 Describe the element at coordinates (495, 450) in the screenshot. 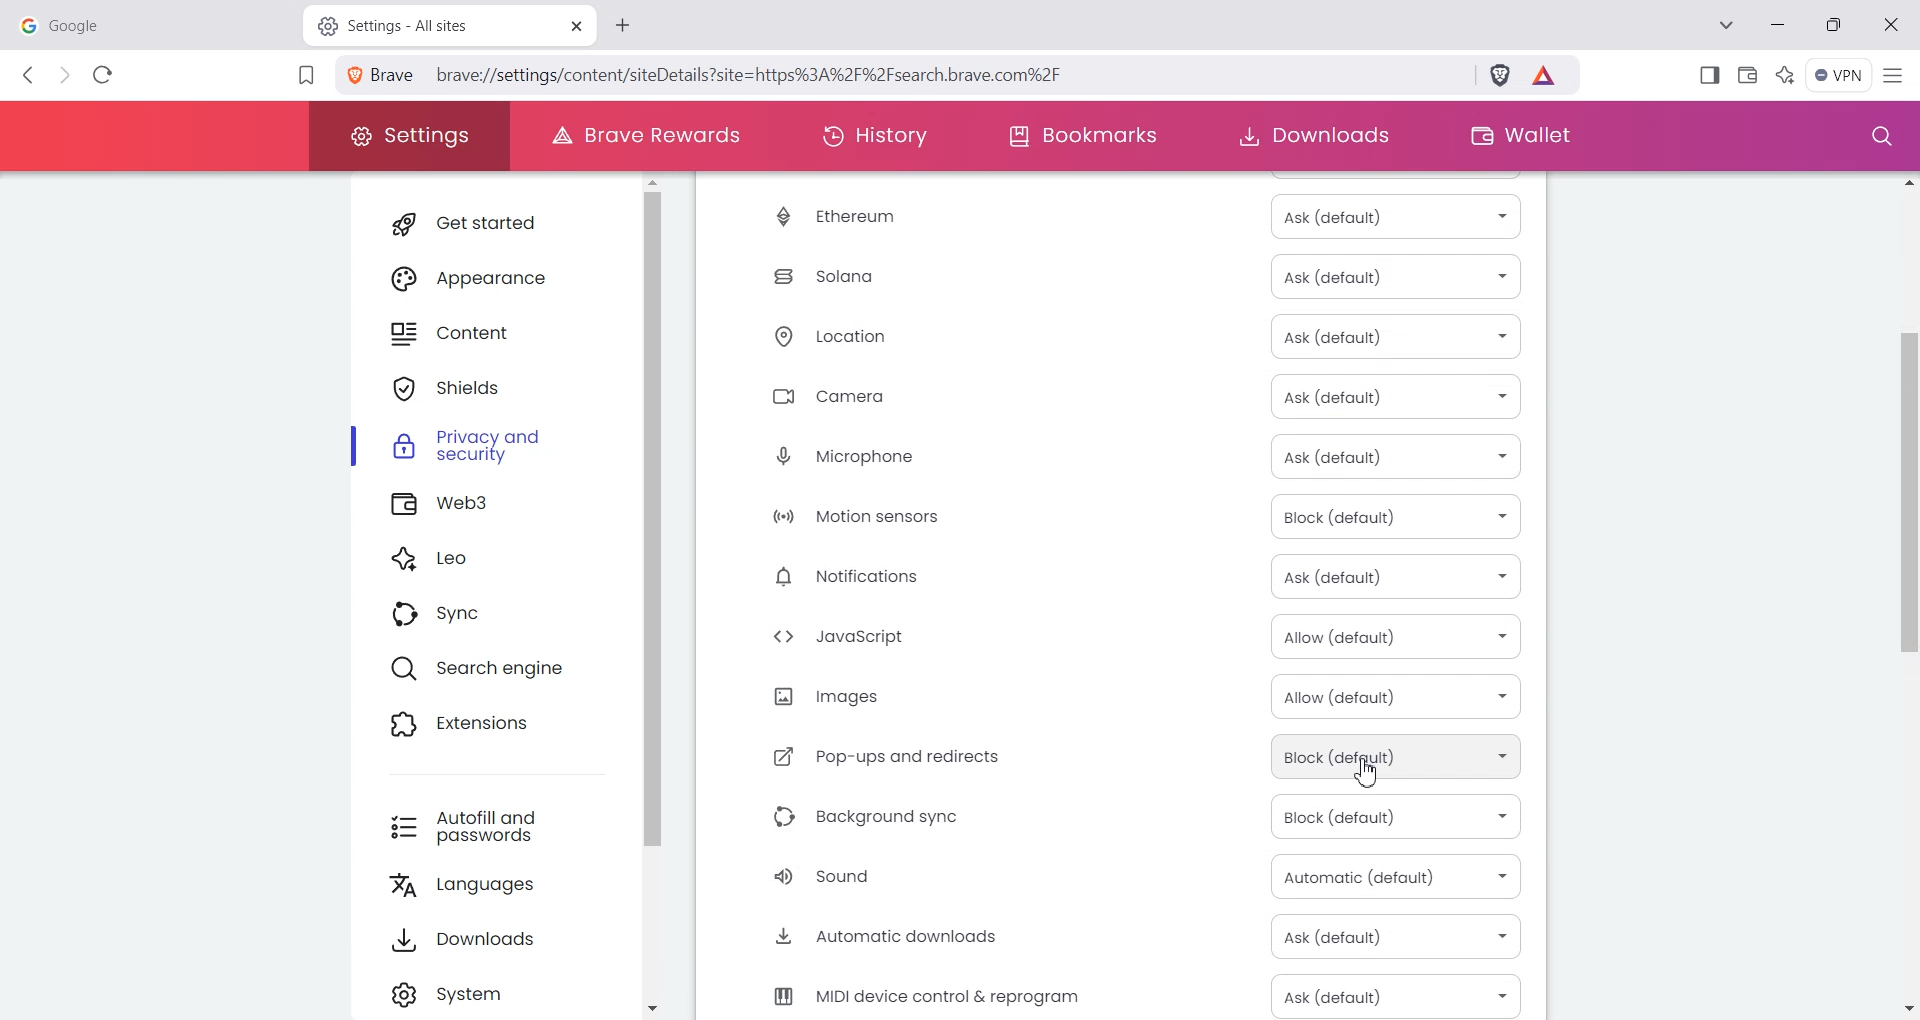

I see `Privacy and security` at that location.